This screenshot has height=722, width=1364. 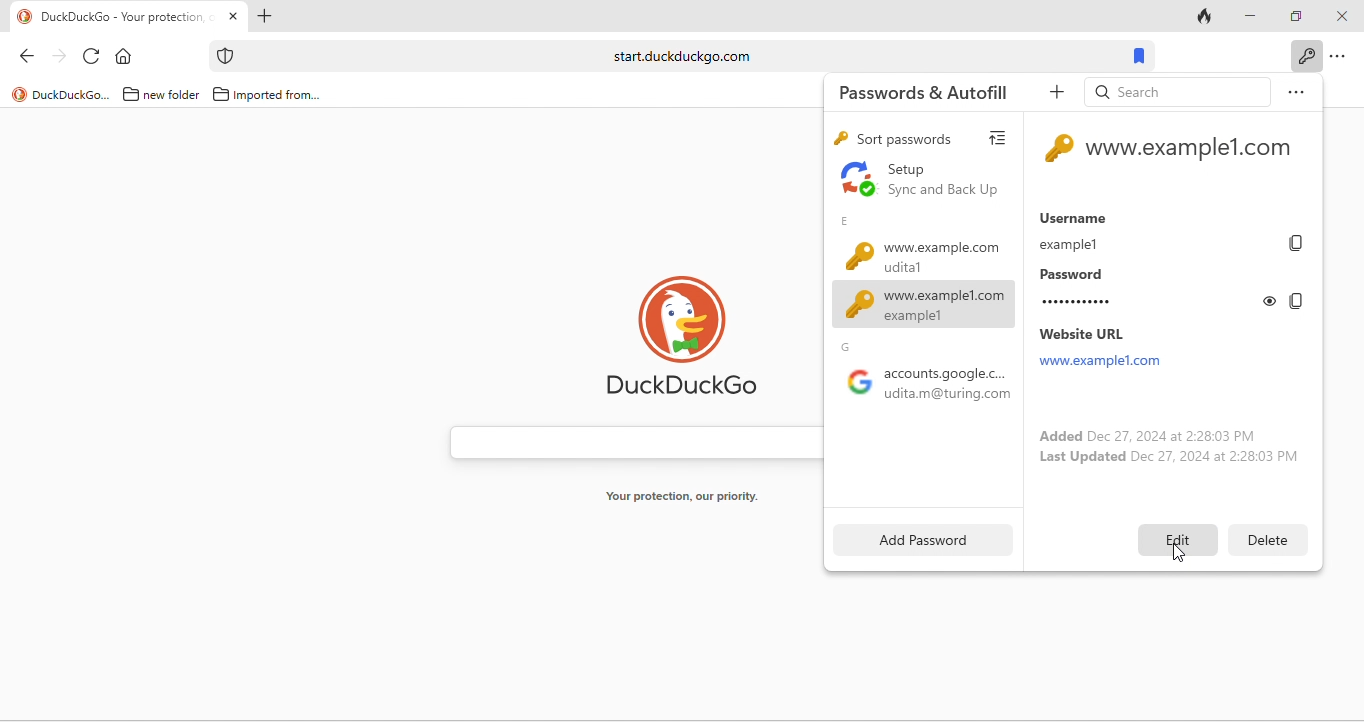 What do you see at coordinates (683, 333) in the screenshot?
I see `duck duck go logo` at bounding box center [683, 333].